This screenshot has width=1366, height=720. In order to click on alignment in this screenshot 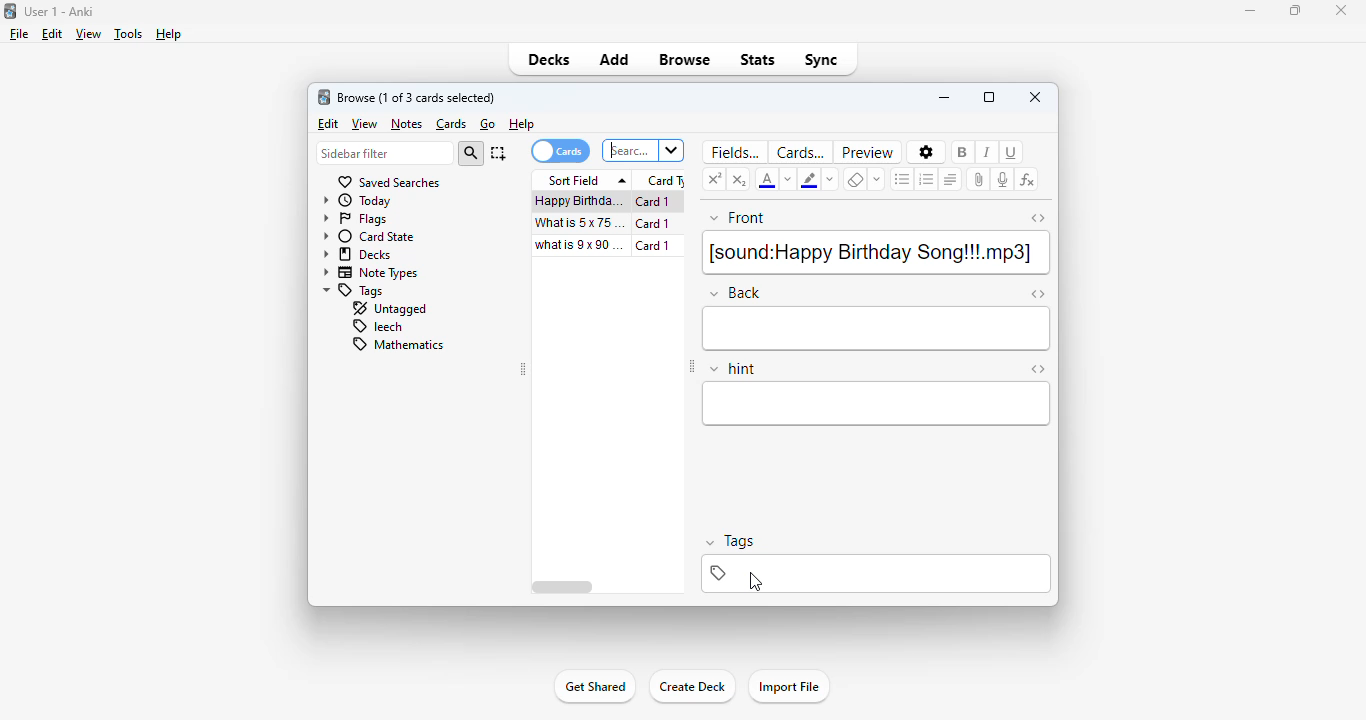, I will do `click(951, 179)`.